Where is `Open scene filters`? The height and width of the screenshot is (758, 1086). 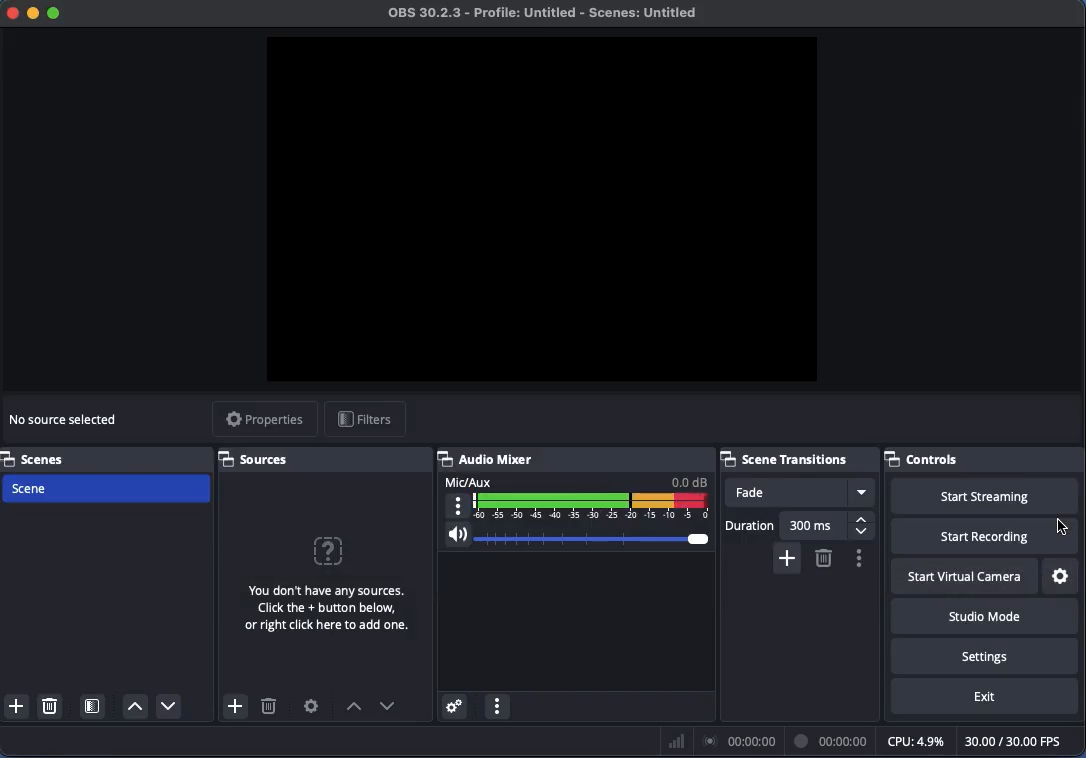
Open scene filters is located at coordinates (94, 708).